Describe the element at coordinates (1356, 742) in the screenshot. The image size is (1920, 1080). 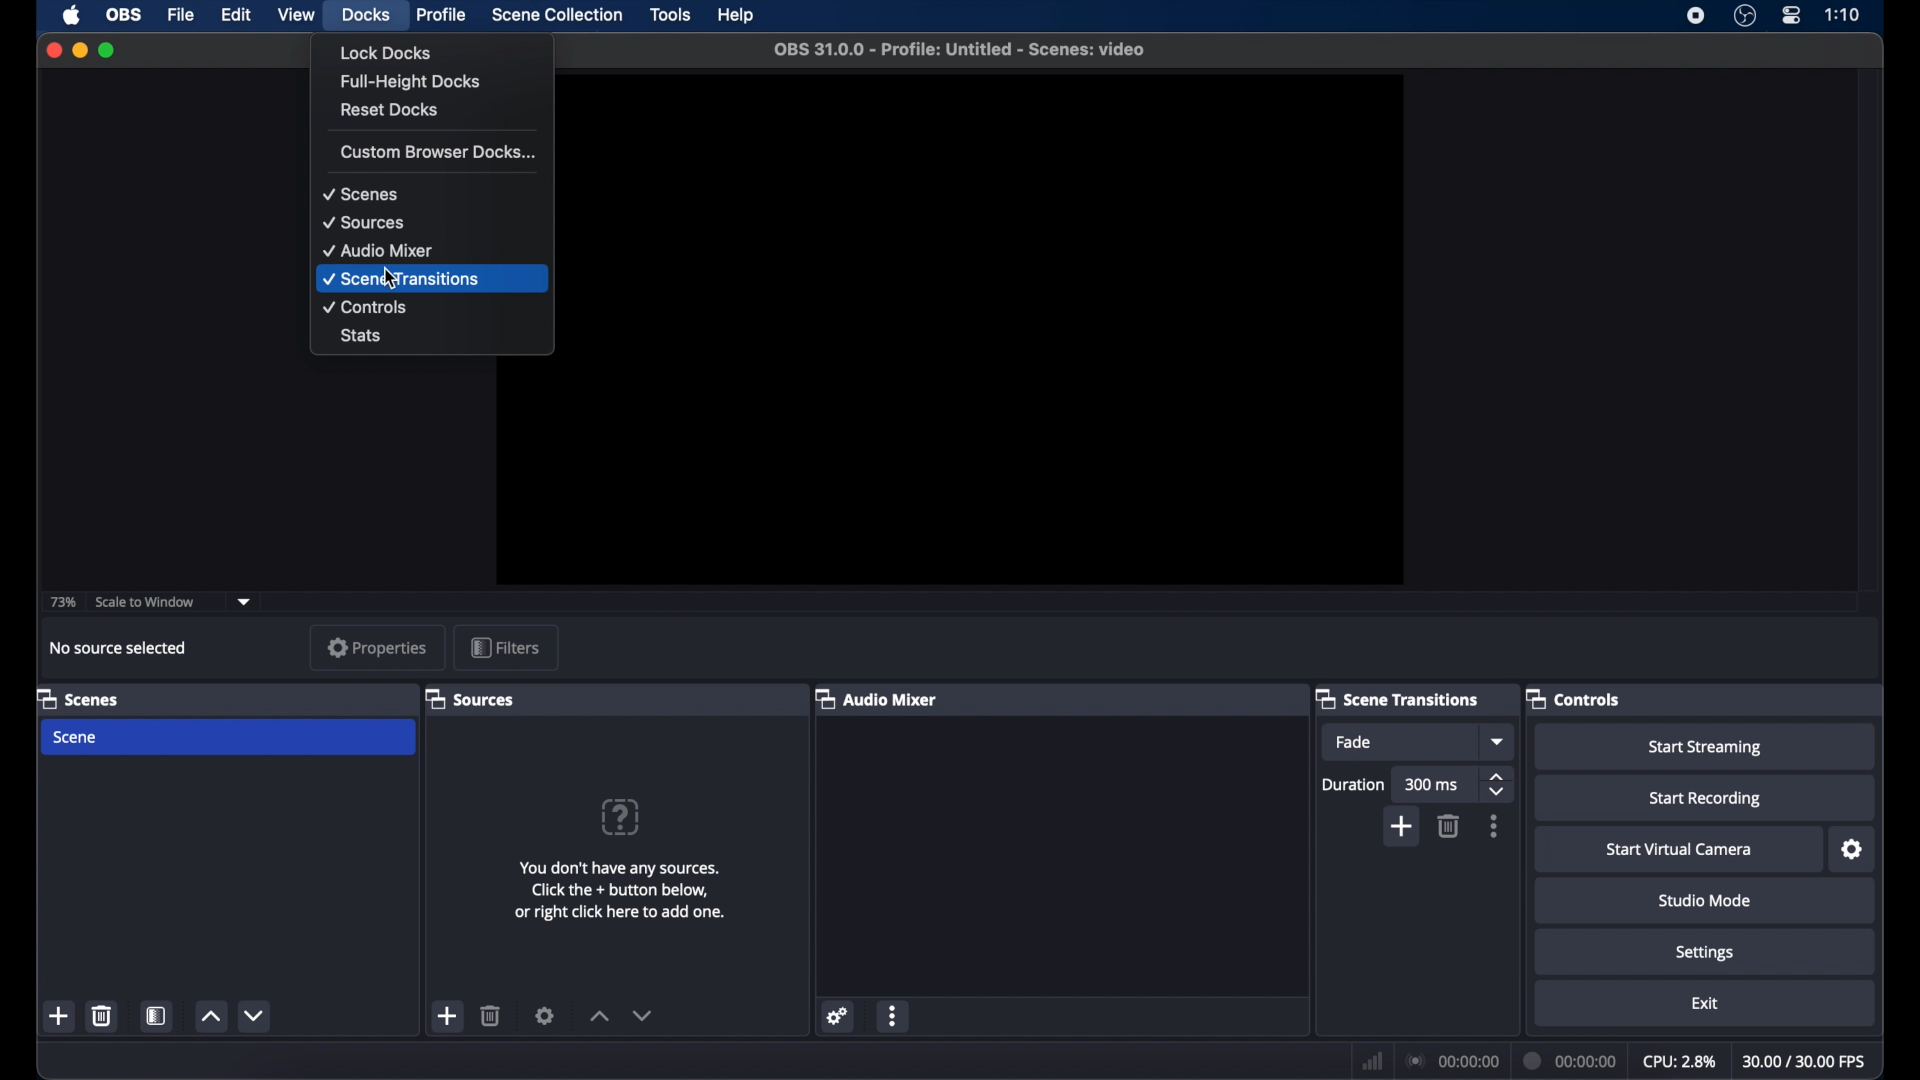
I see `fade` at that location.